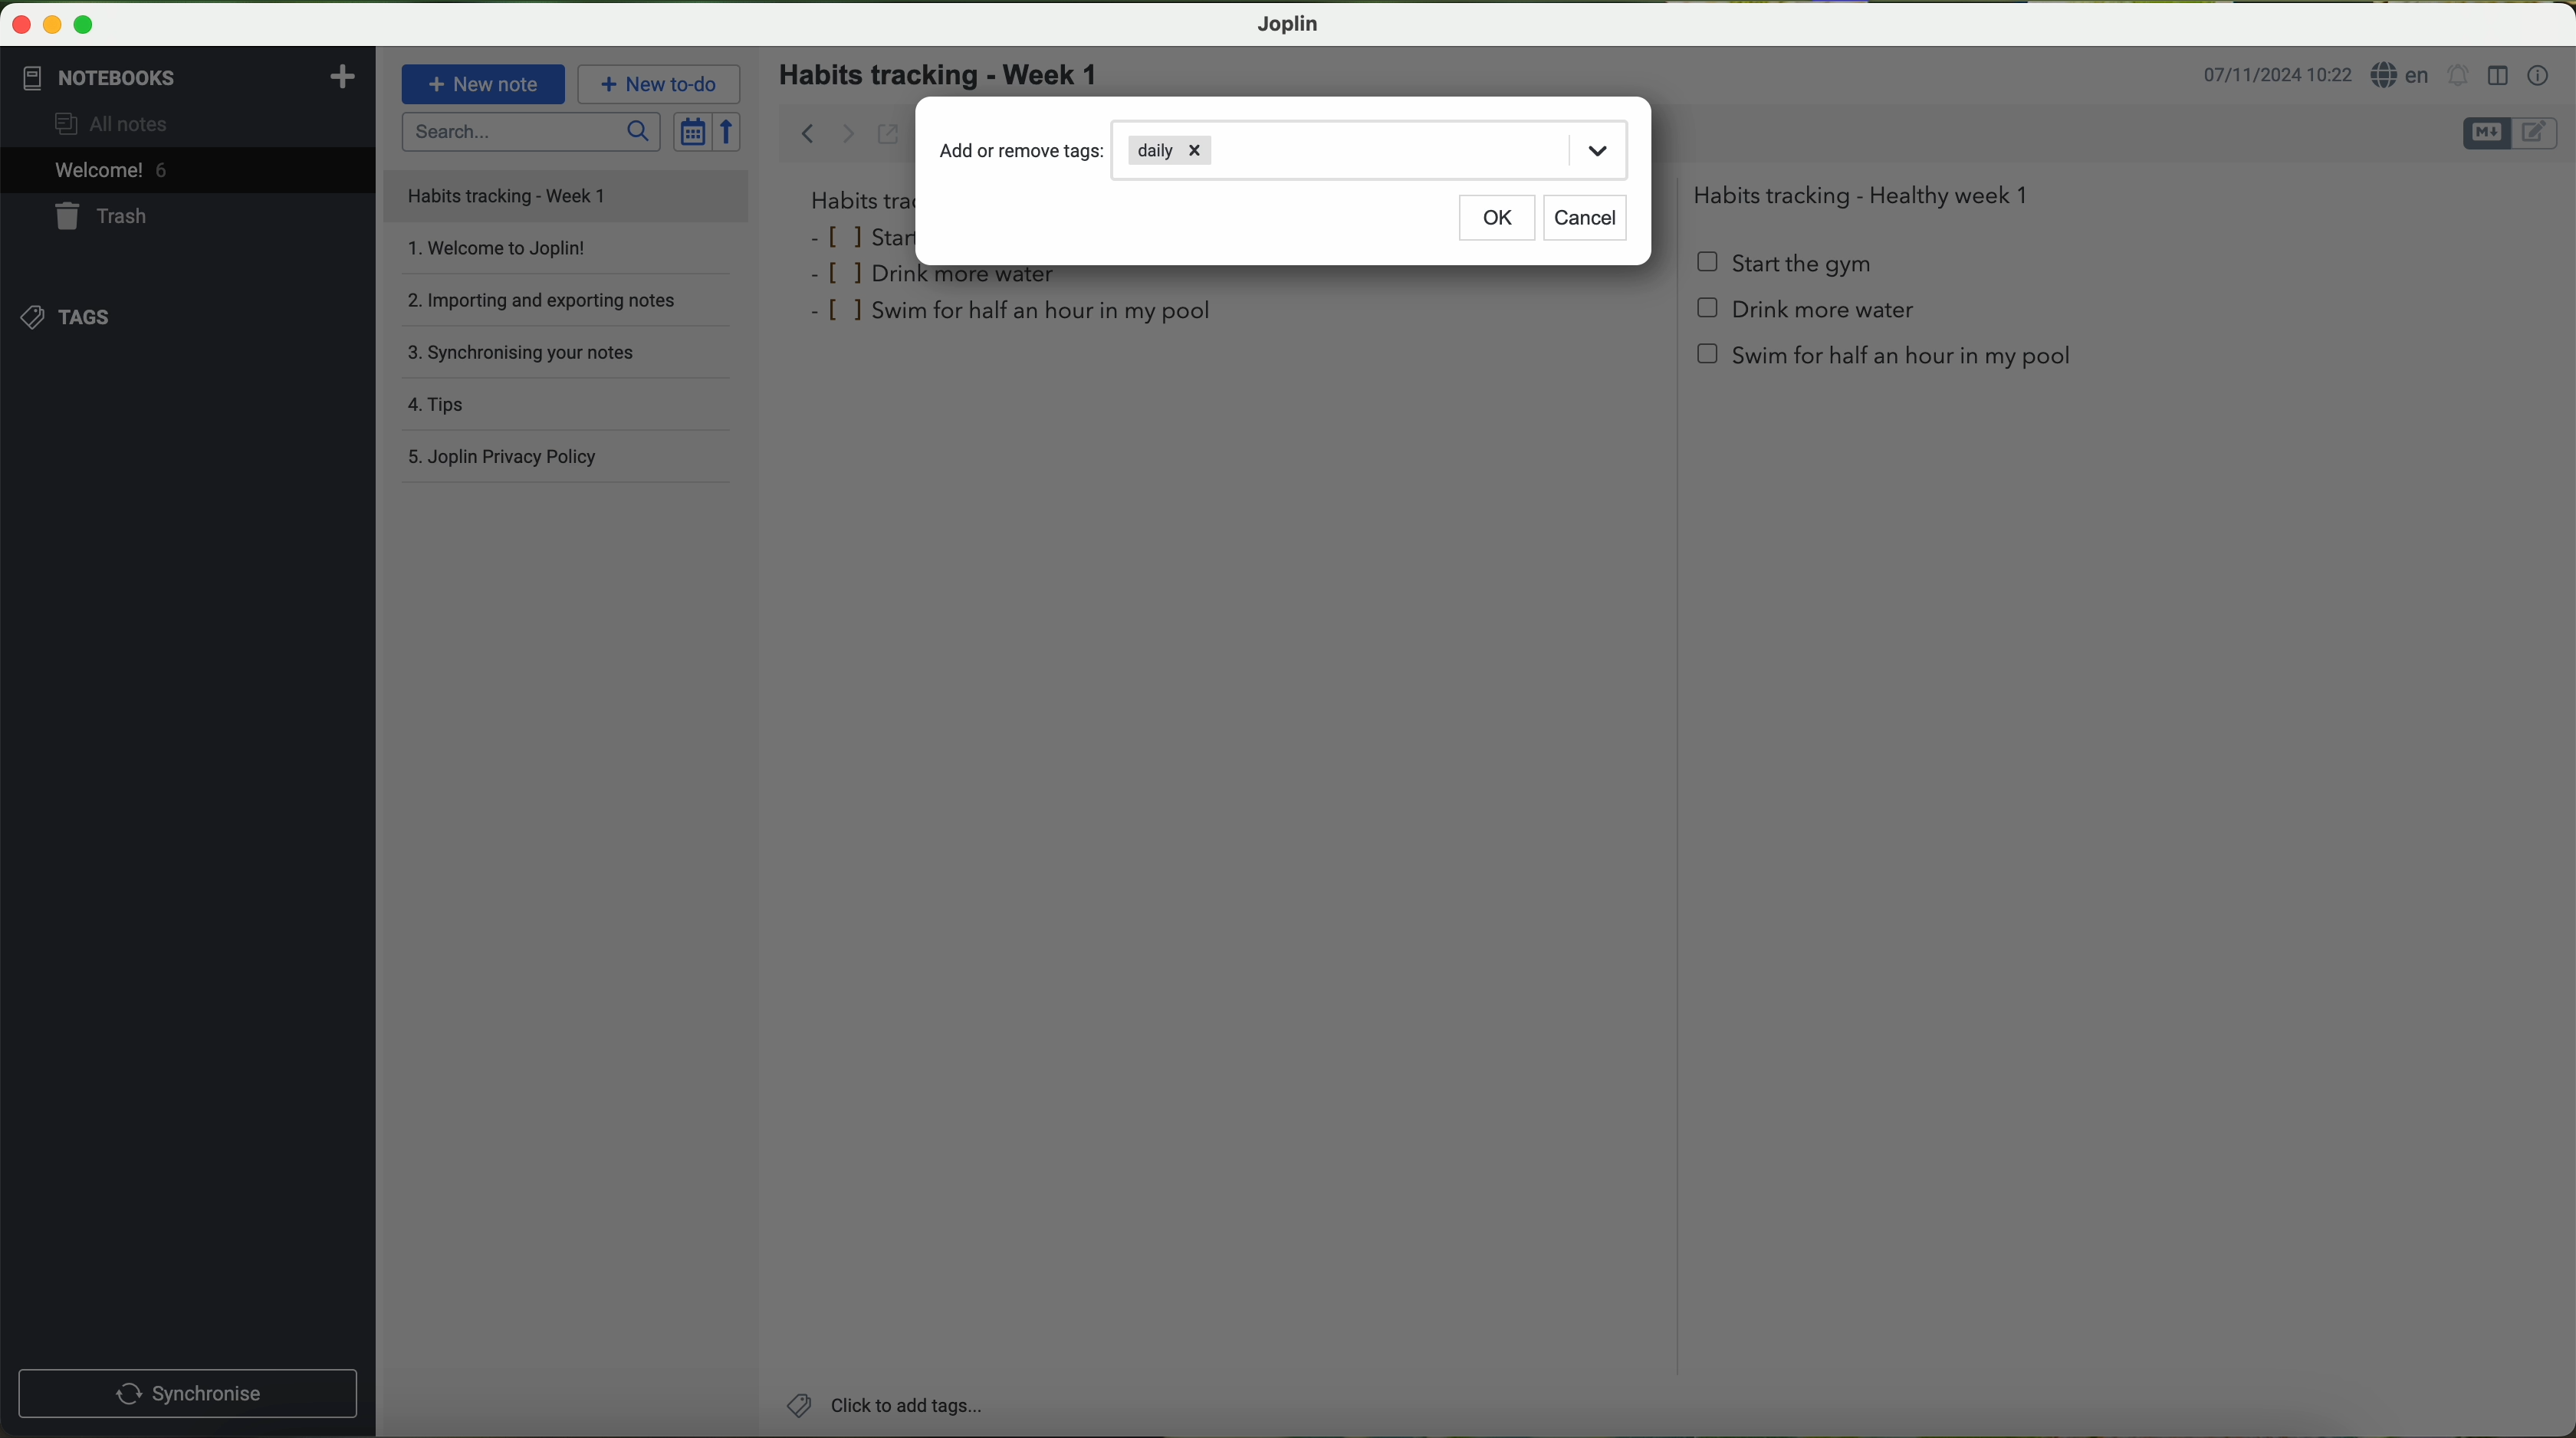 This screenshot has height=1438, width=2576. I want to click on search bar, so click(529, 131).